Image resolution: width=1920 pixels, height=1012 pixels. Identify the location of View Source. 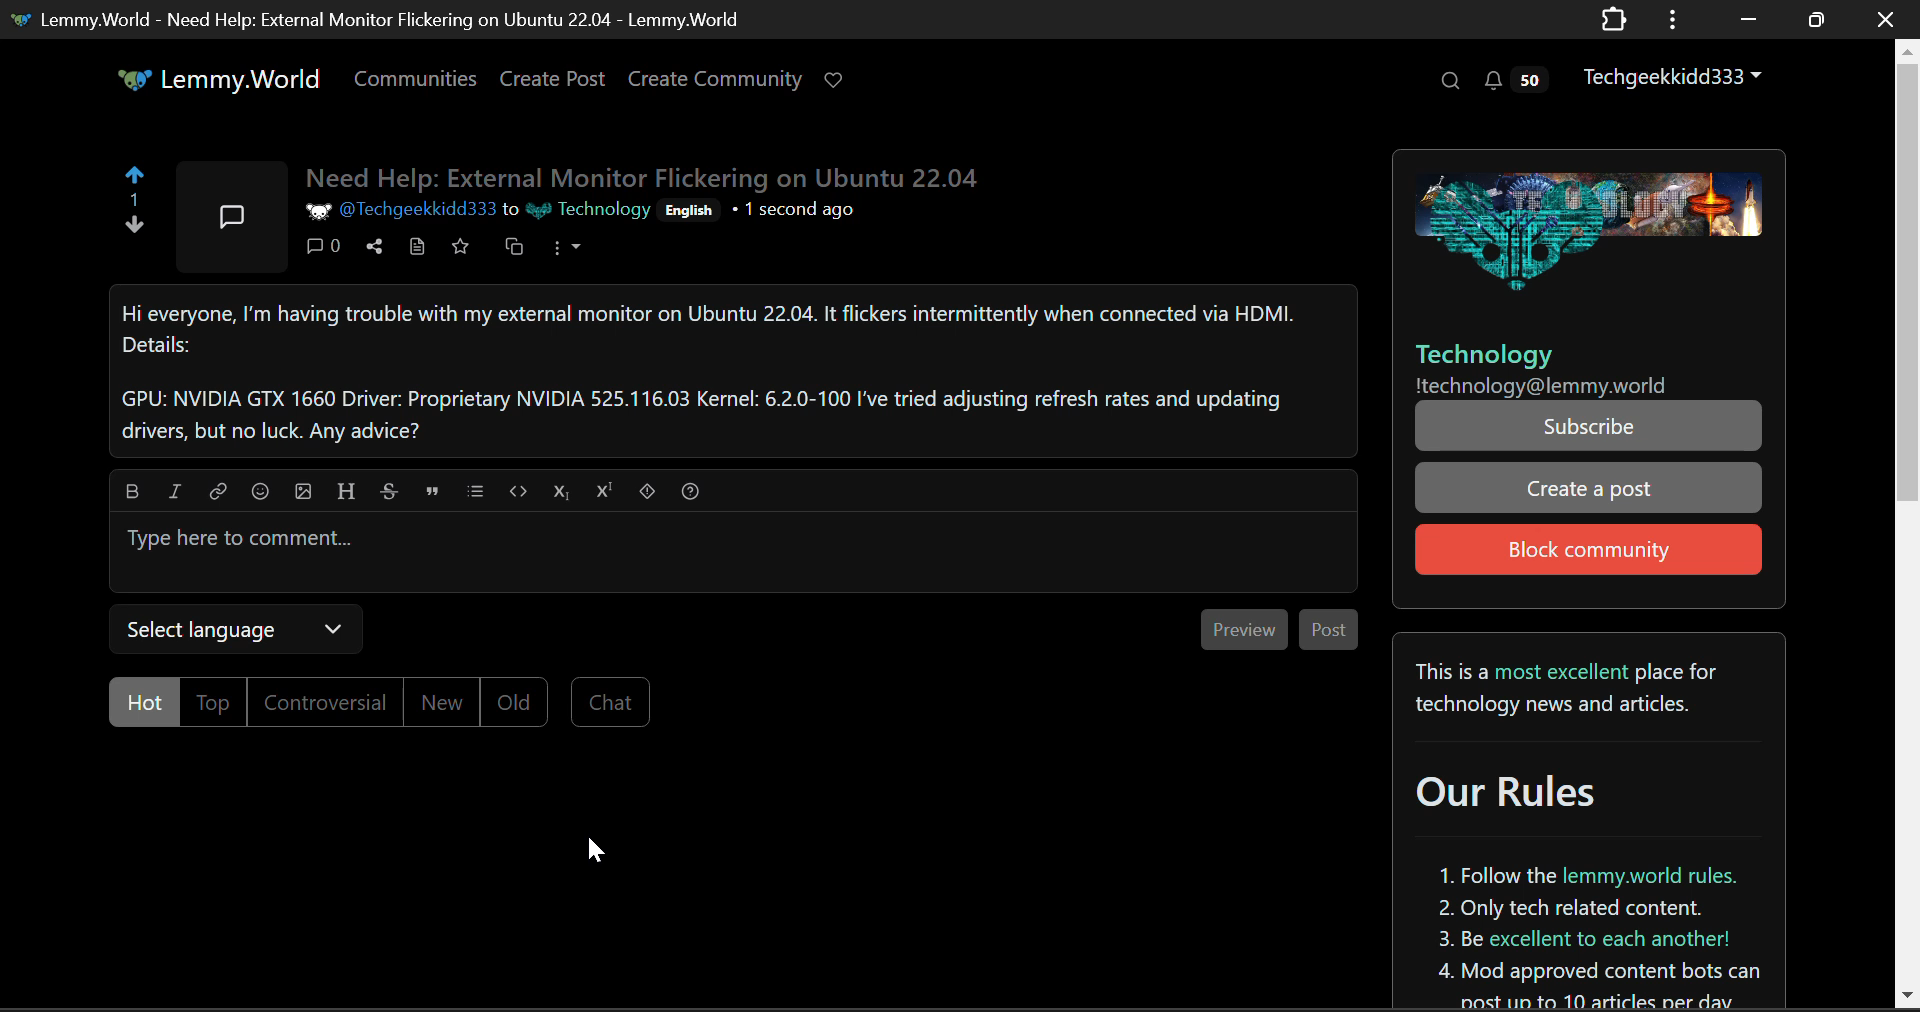
(420, 249).